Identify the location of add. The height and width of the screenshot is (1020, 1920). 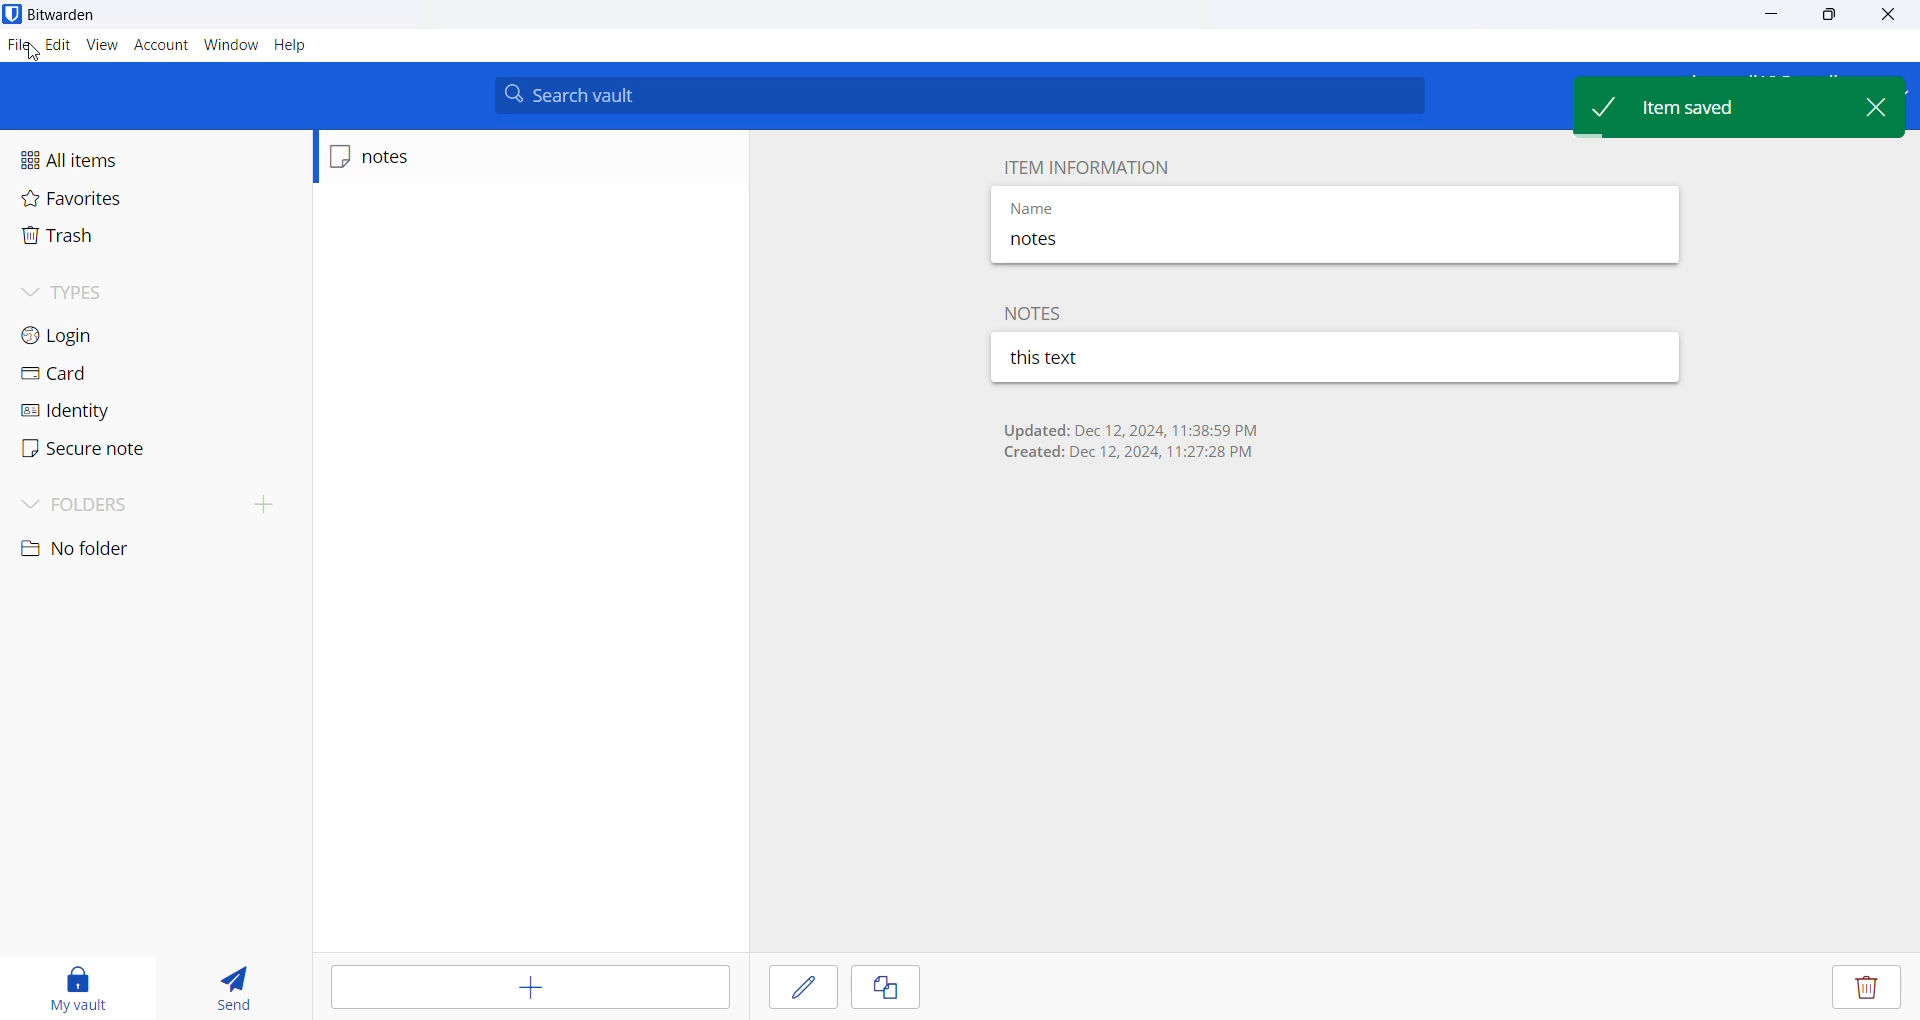
(533, 988).